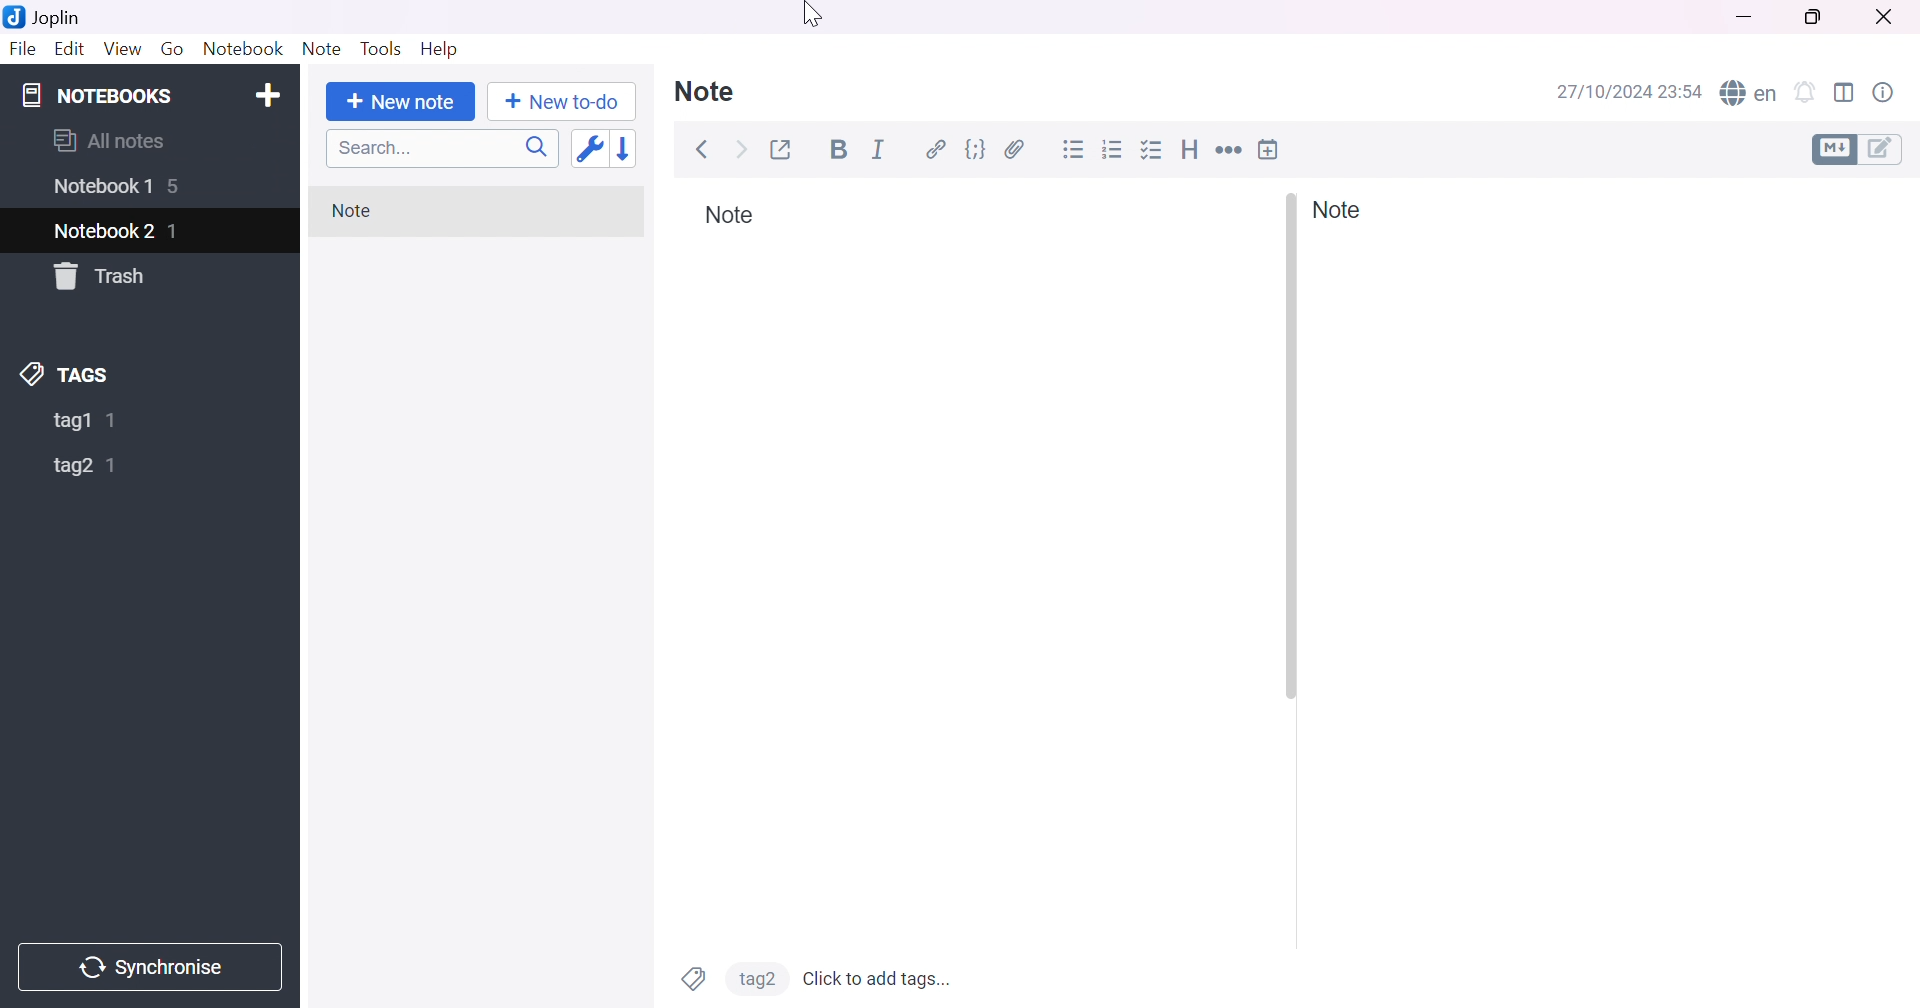  What do you see at coordinates (693, 978) in the screenshot?
I see `Tags` at bounding box center [693, 978].